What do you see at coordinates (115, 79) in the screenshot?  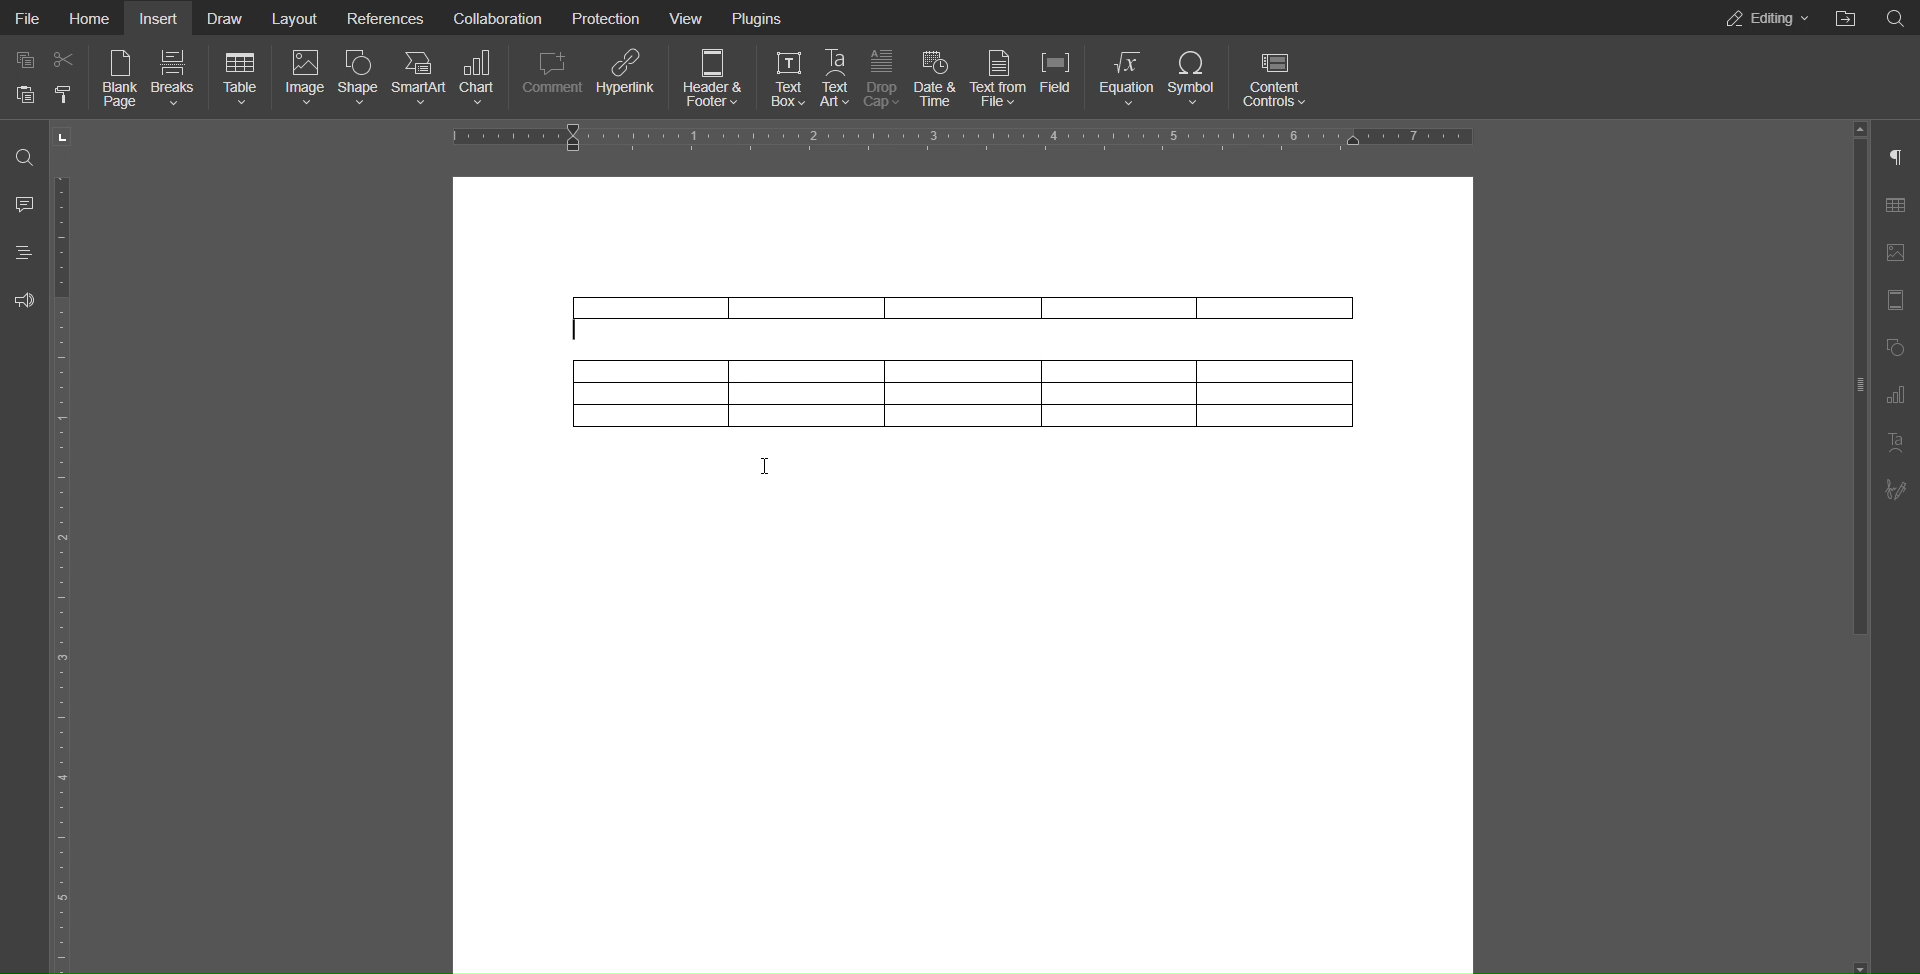 I see `Blank Page` at bounding box center [115, 79].